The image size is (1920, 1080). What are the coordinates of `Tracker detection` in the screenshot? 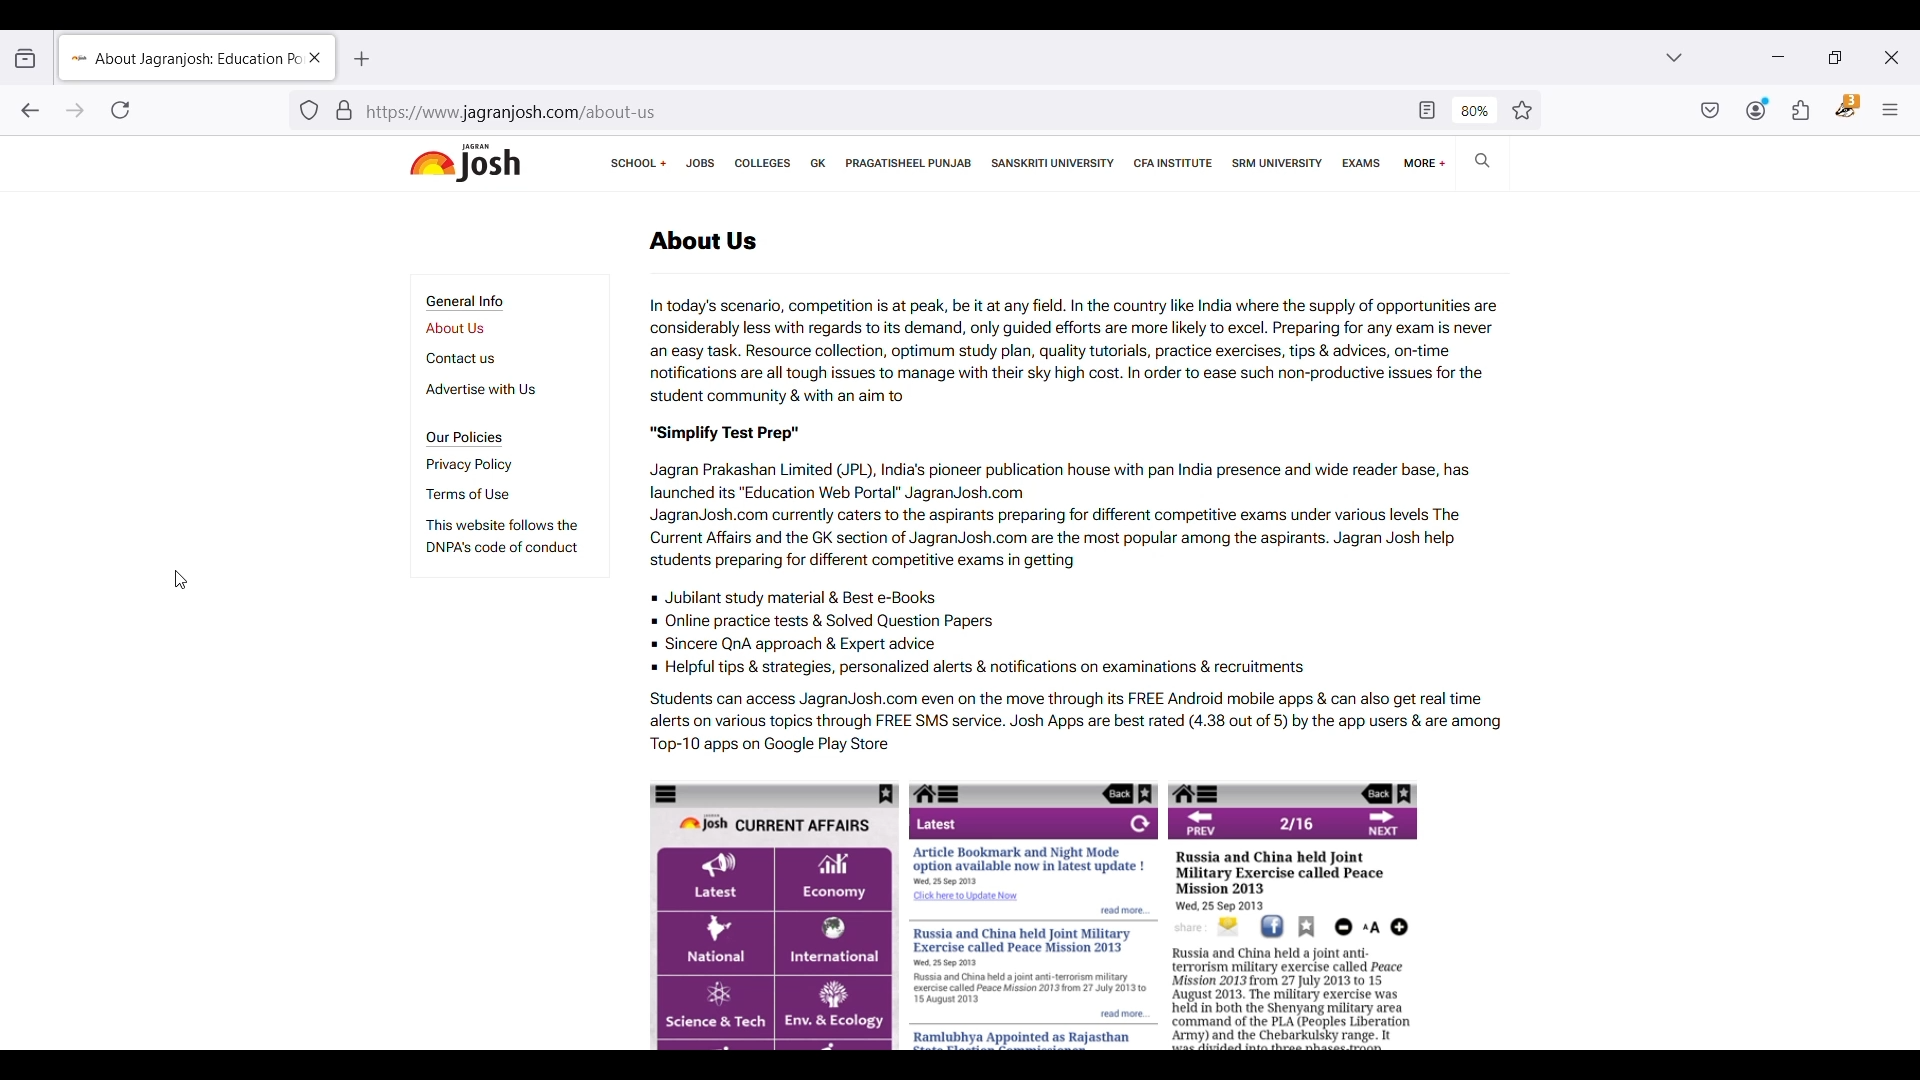 It's located at (309, 110).